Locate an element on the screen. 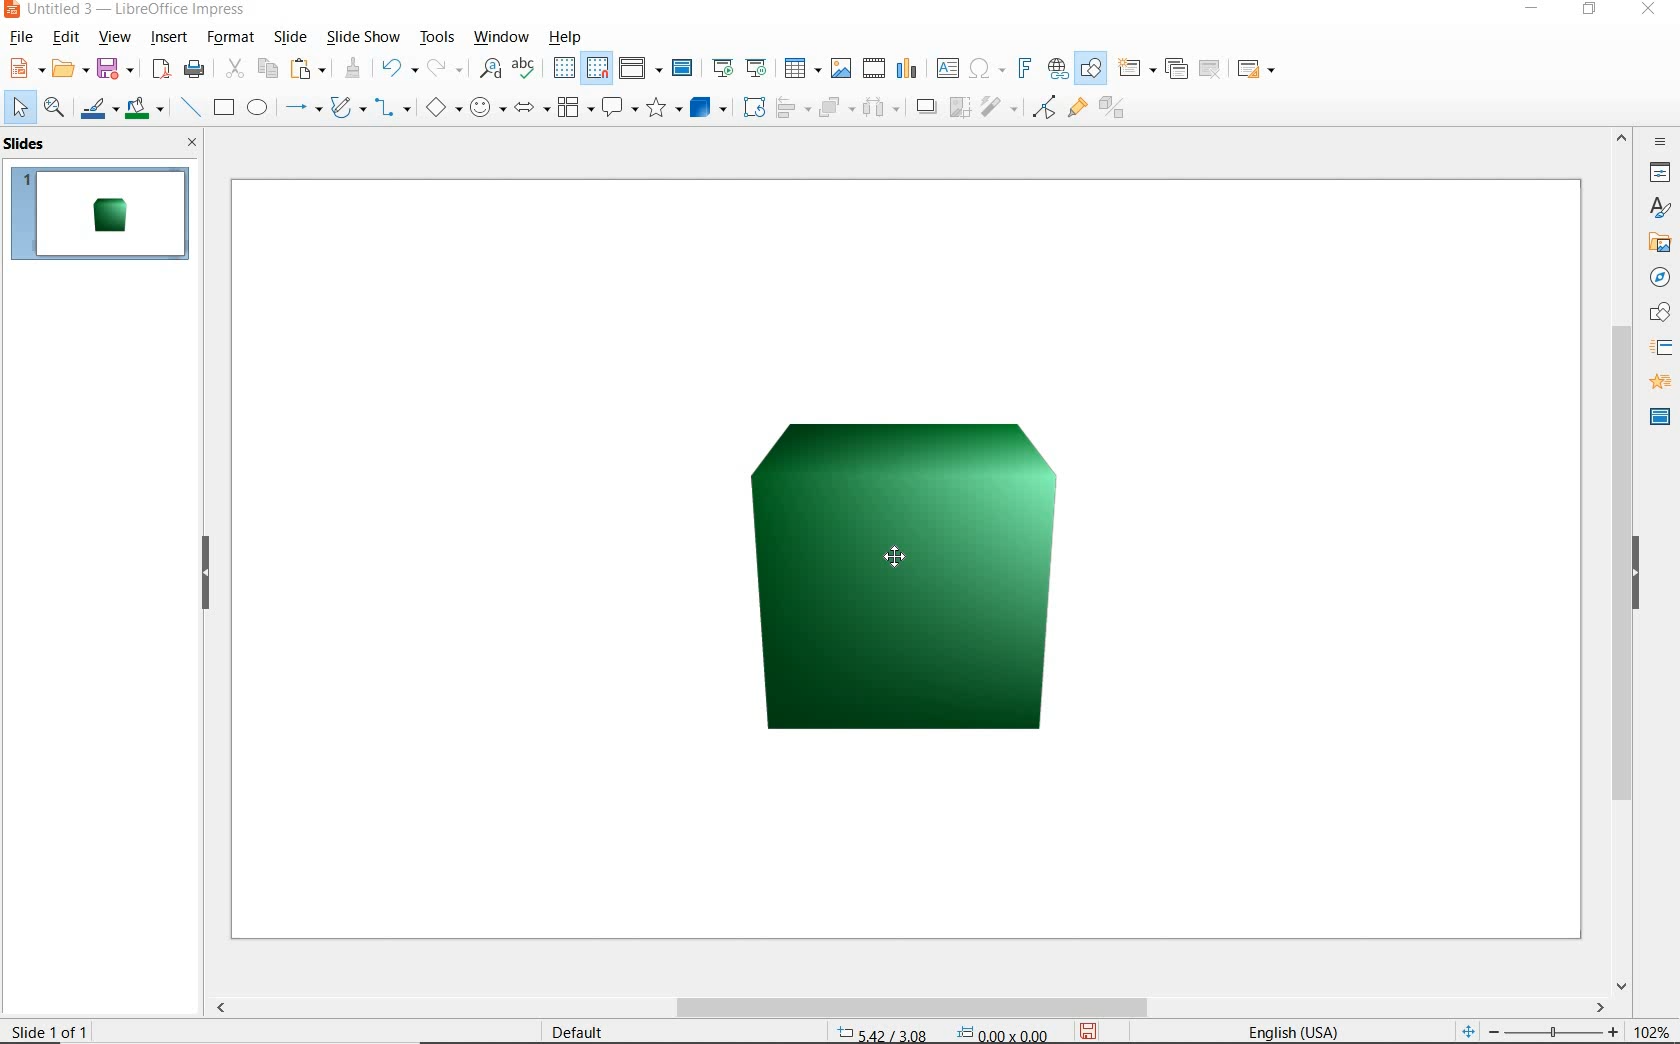 This screenshot has height=1044, width=1680. start from first slide is located at coordinates (726, 68).